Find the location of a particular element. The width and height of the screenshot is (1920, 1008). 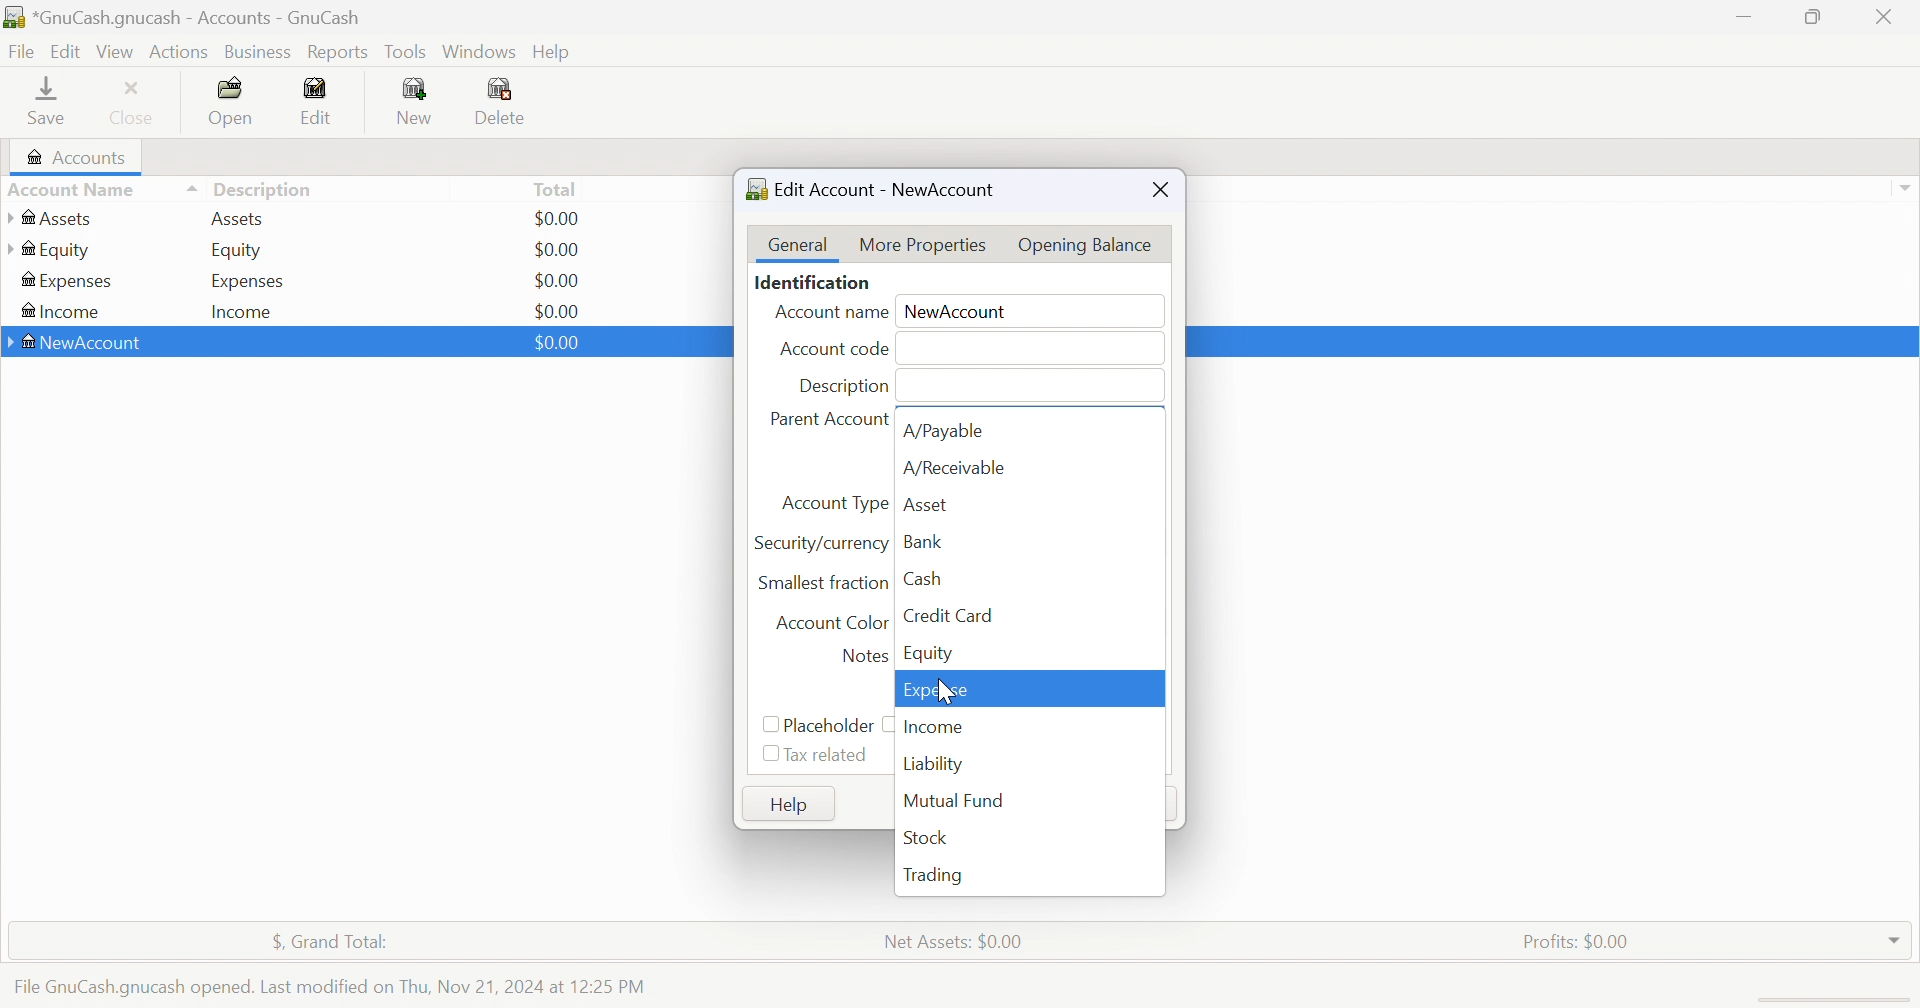

Assets is located at coordinates (237, 218).